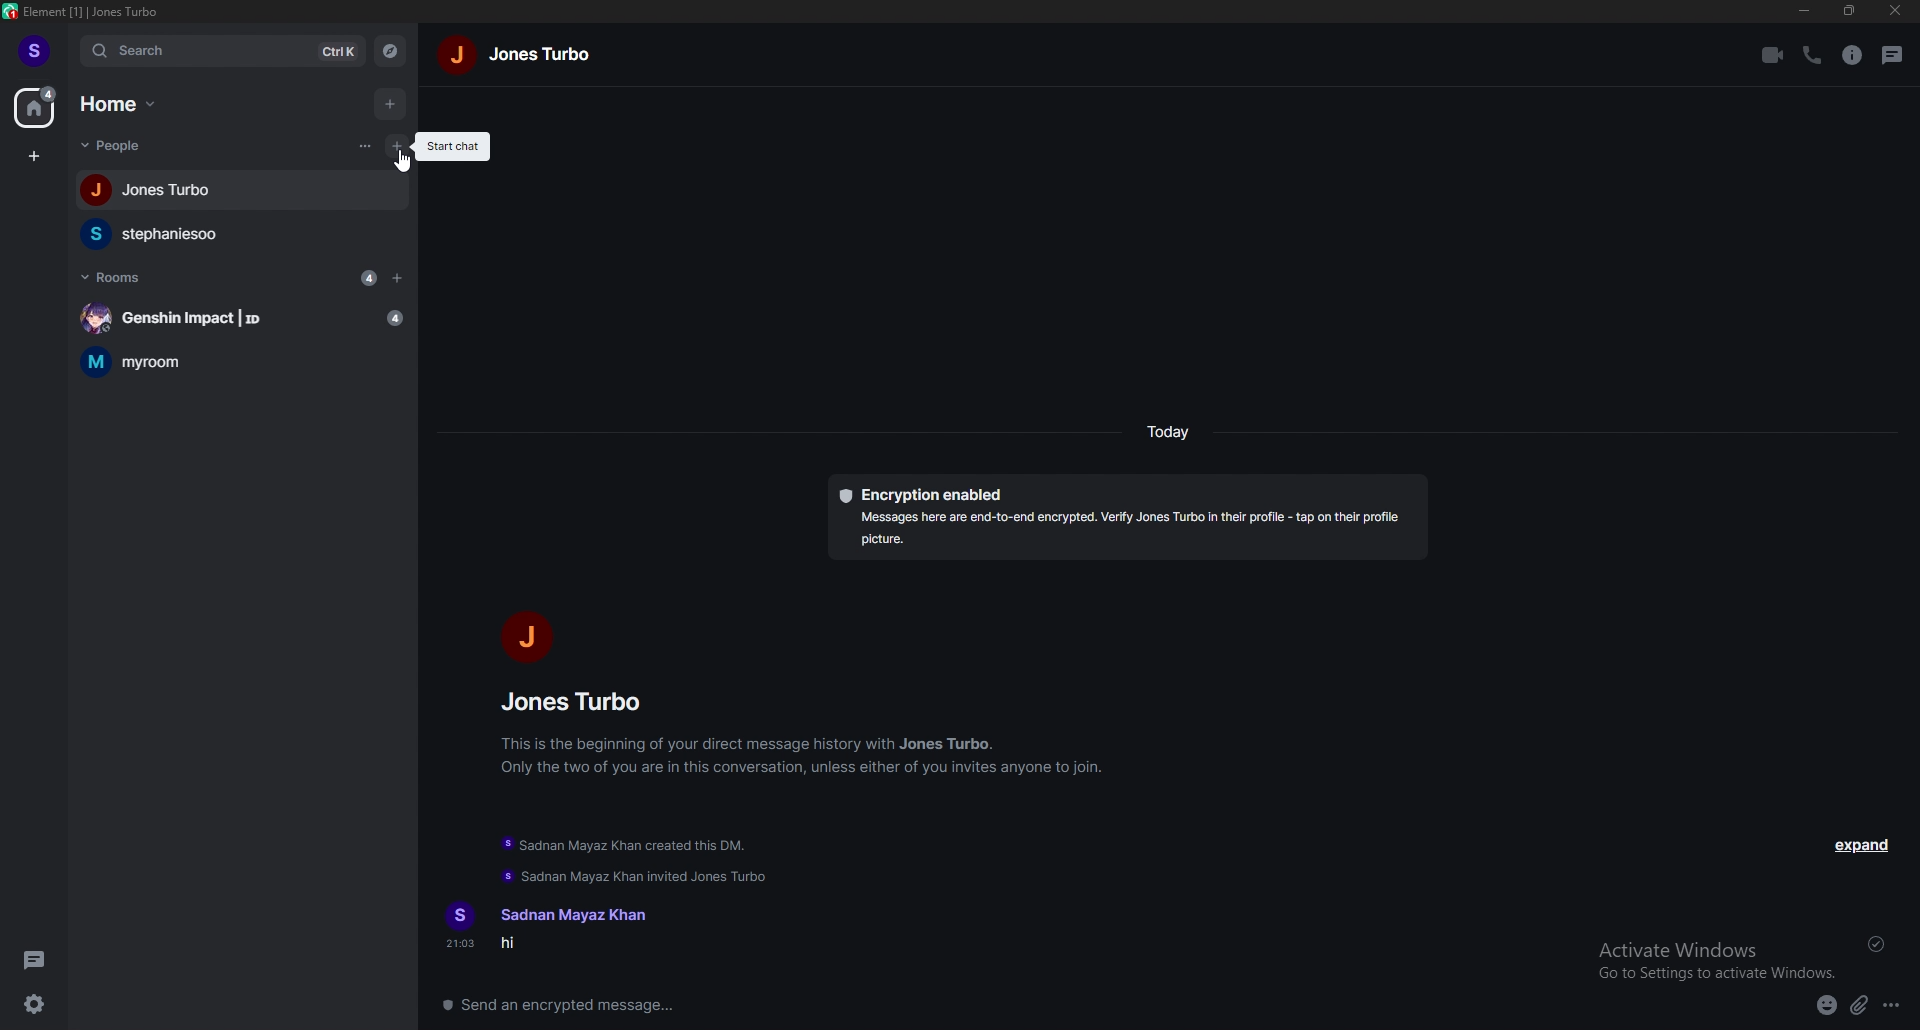  Describe the element at coordinates (172, 235) in the screenshot. I see `stephaniesoo` at that location.